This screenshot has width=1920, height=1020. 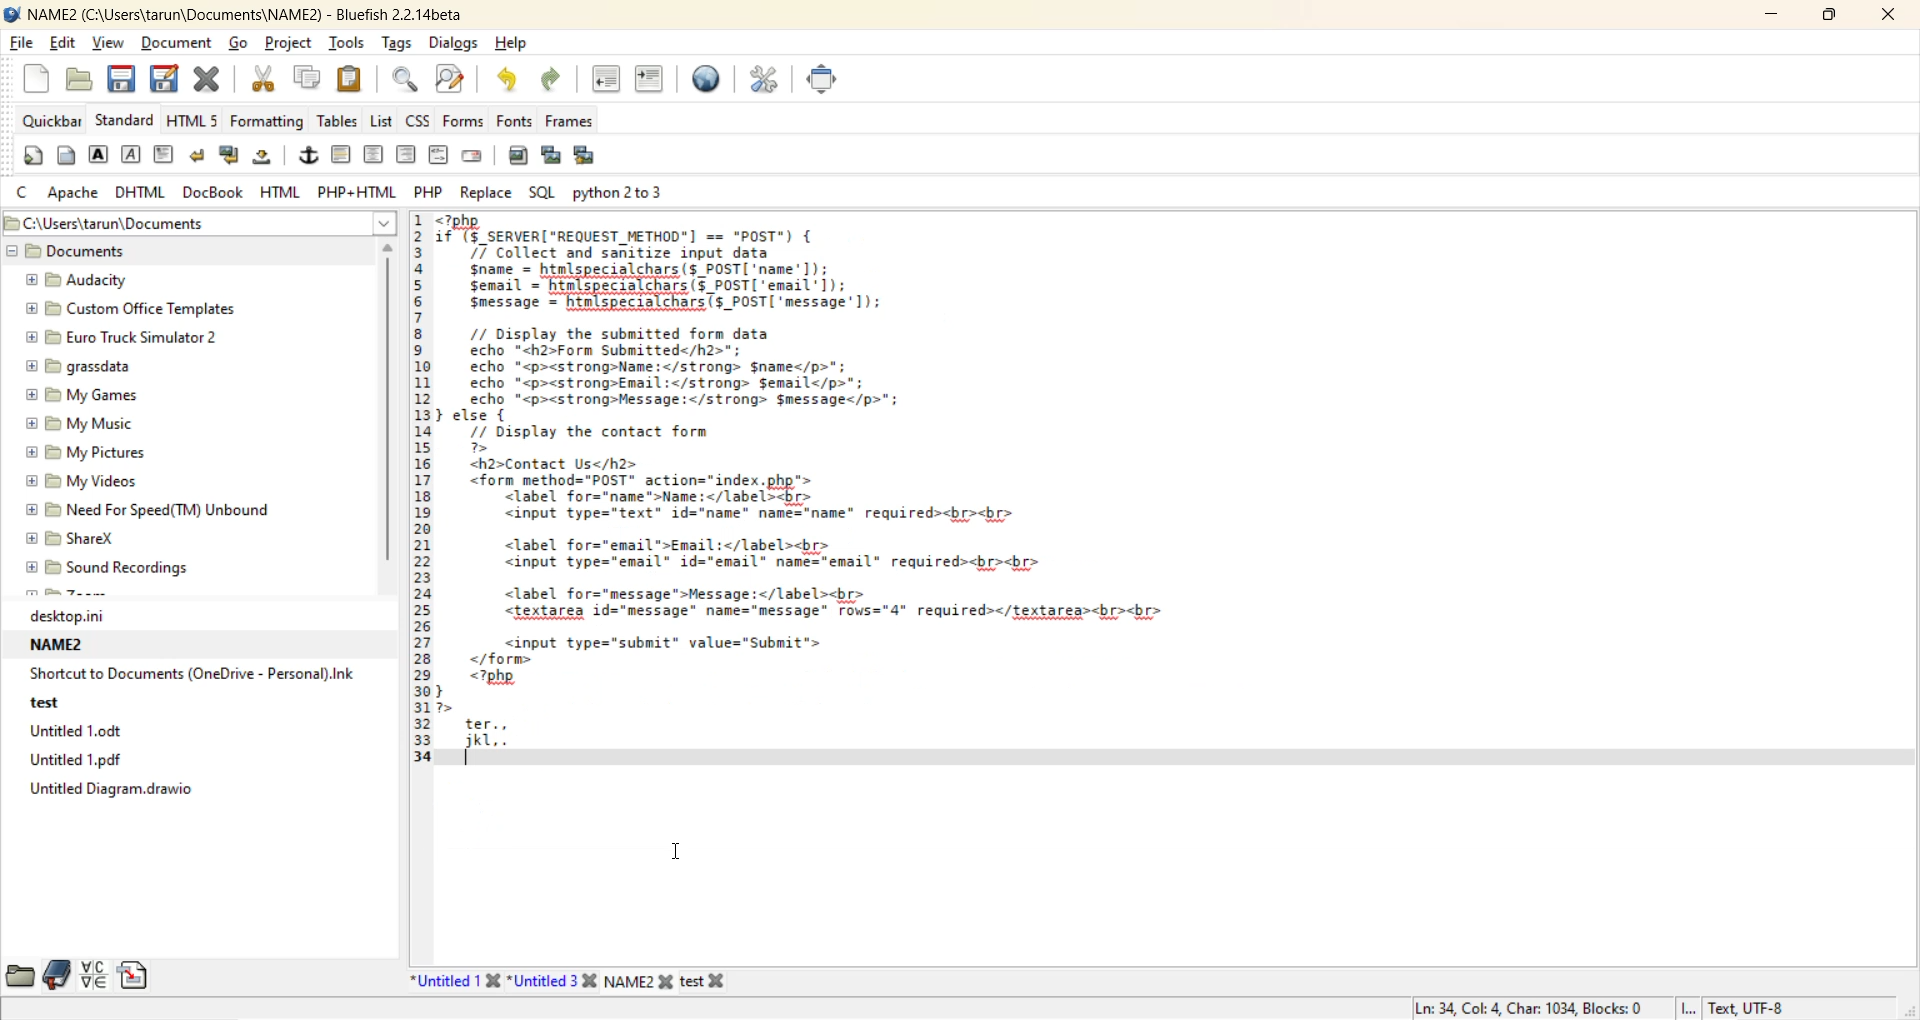 I want to click on  grassdata, so click(x=79, y=368).